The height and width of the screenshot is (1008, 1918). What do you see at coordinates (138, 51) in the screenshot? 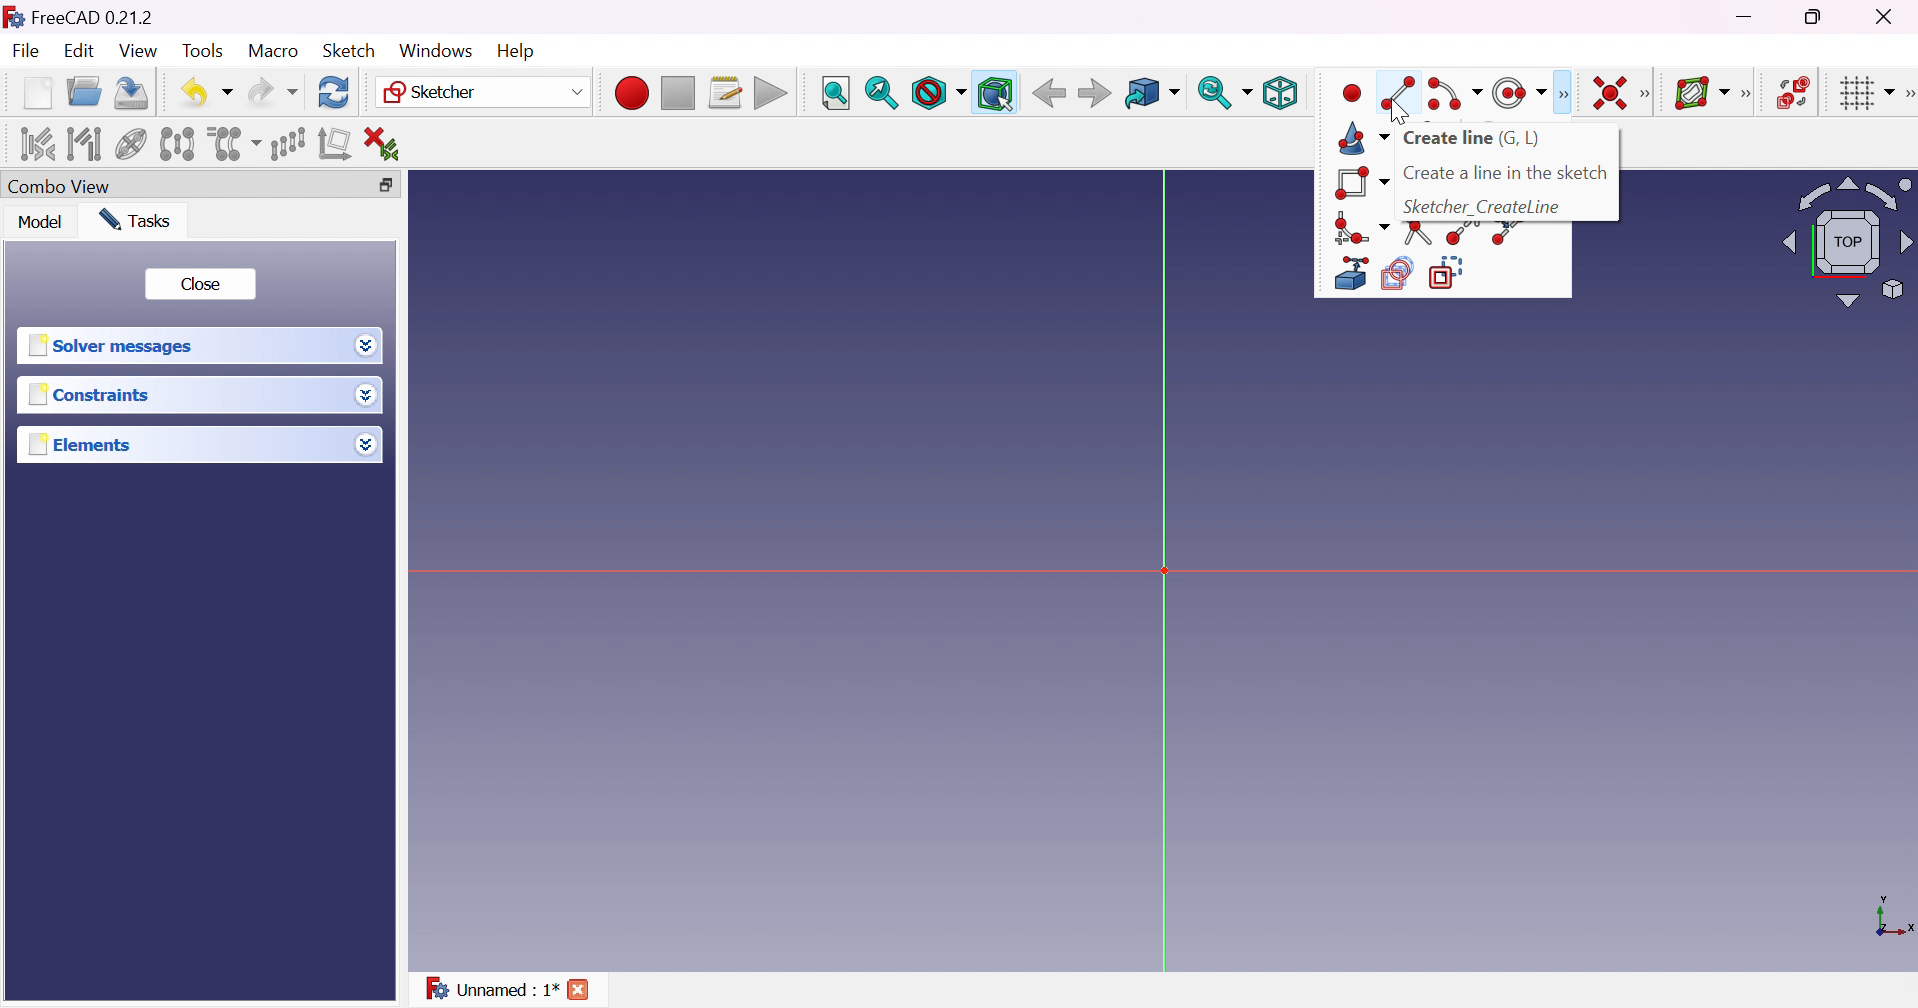
I see `View` at bounding box center [138, 51].